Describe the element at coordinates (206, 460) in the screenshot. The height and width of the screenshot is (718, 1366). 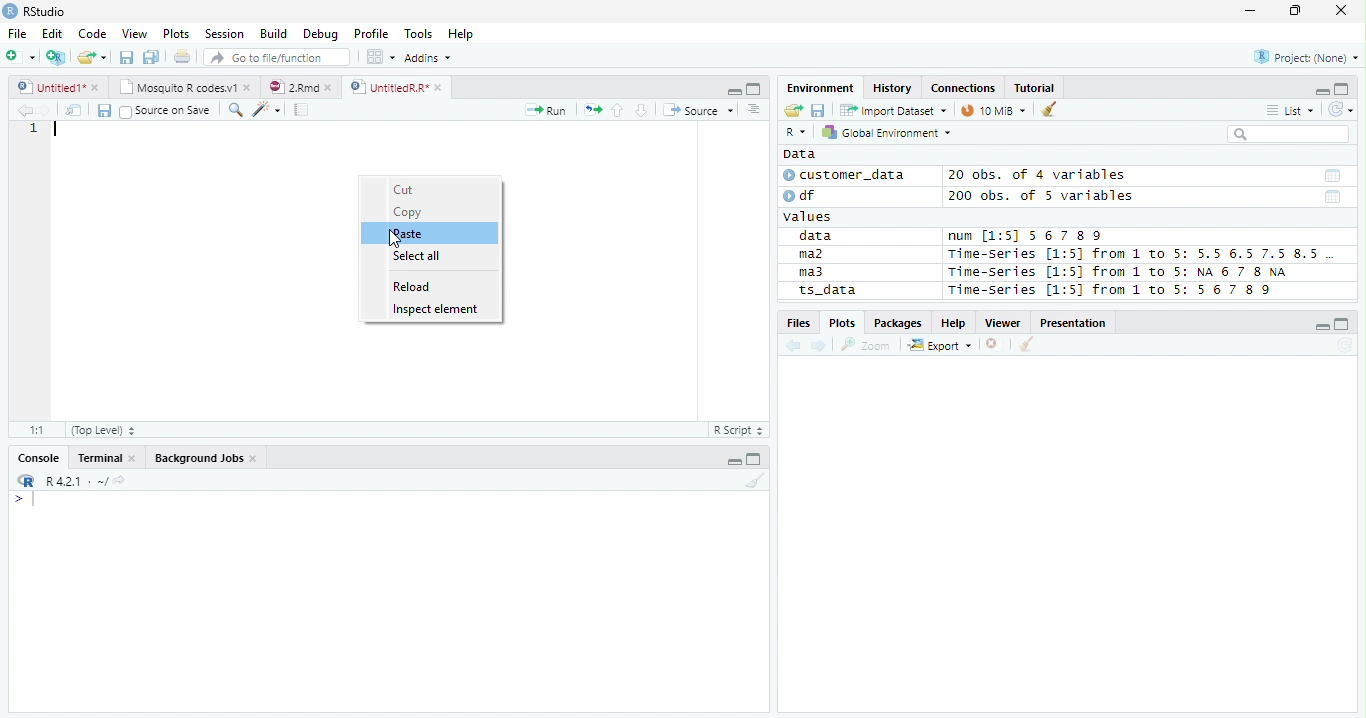
I see `Background jobs` at that location.